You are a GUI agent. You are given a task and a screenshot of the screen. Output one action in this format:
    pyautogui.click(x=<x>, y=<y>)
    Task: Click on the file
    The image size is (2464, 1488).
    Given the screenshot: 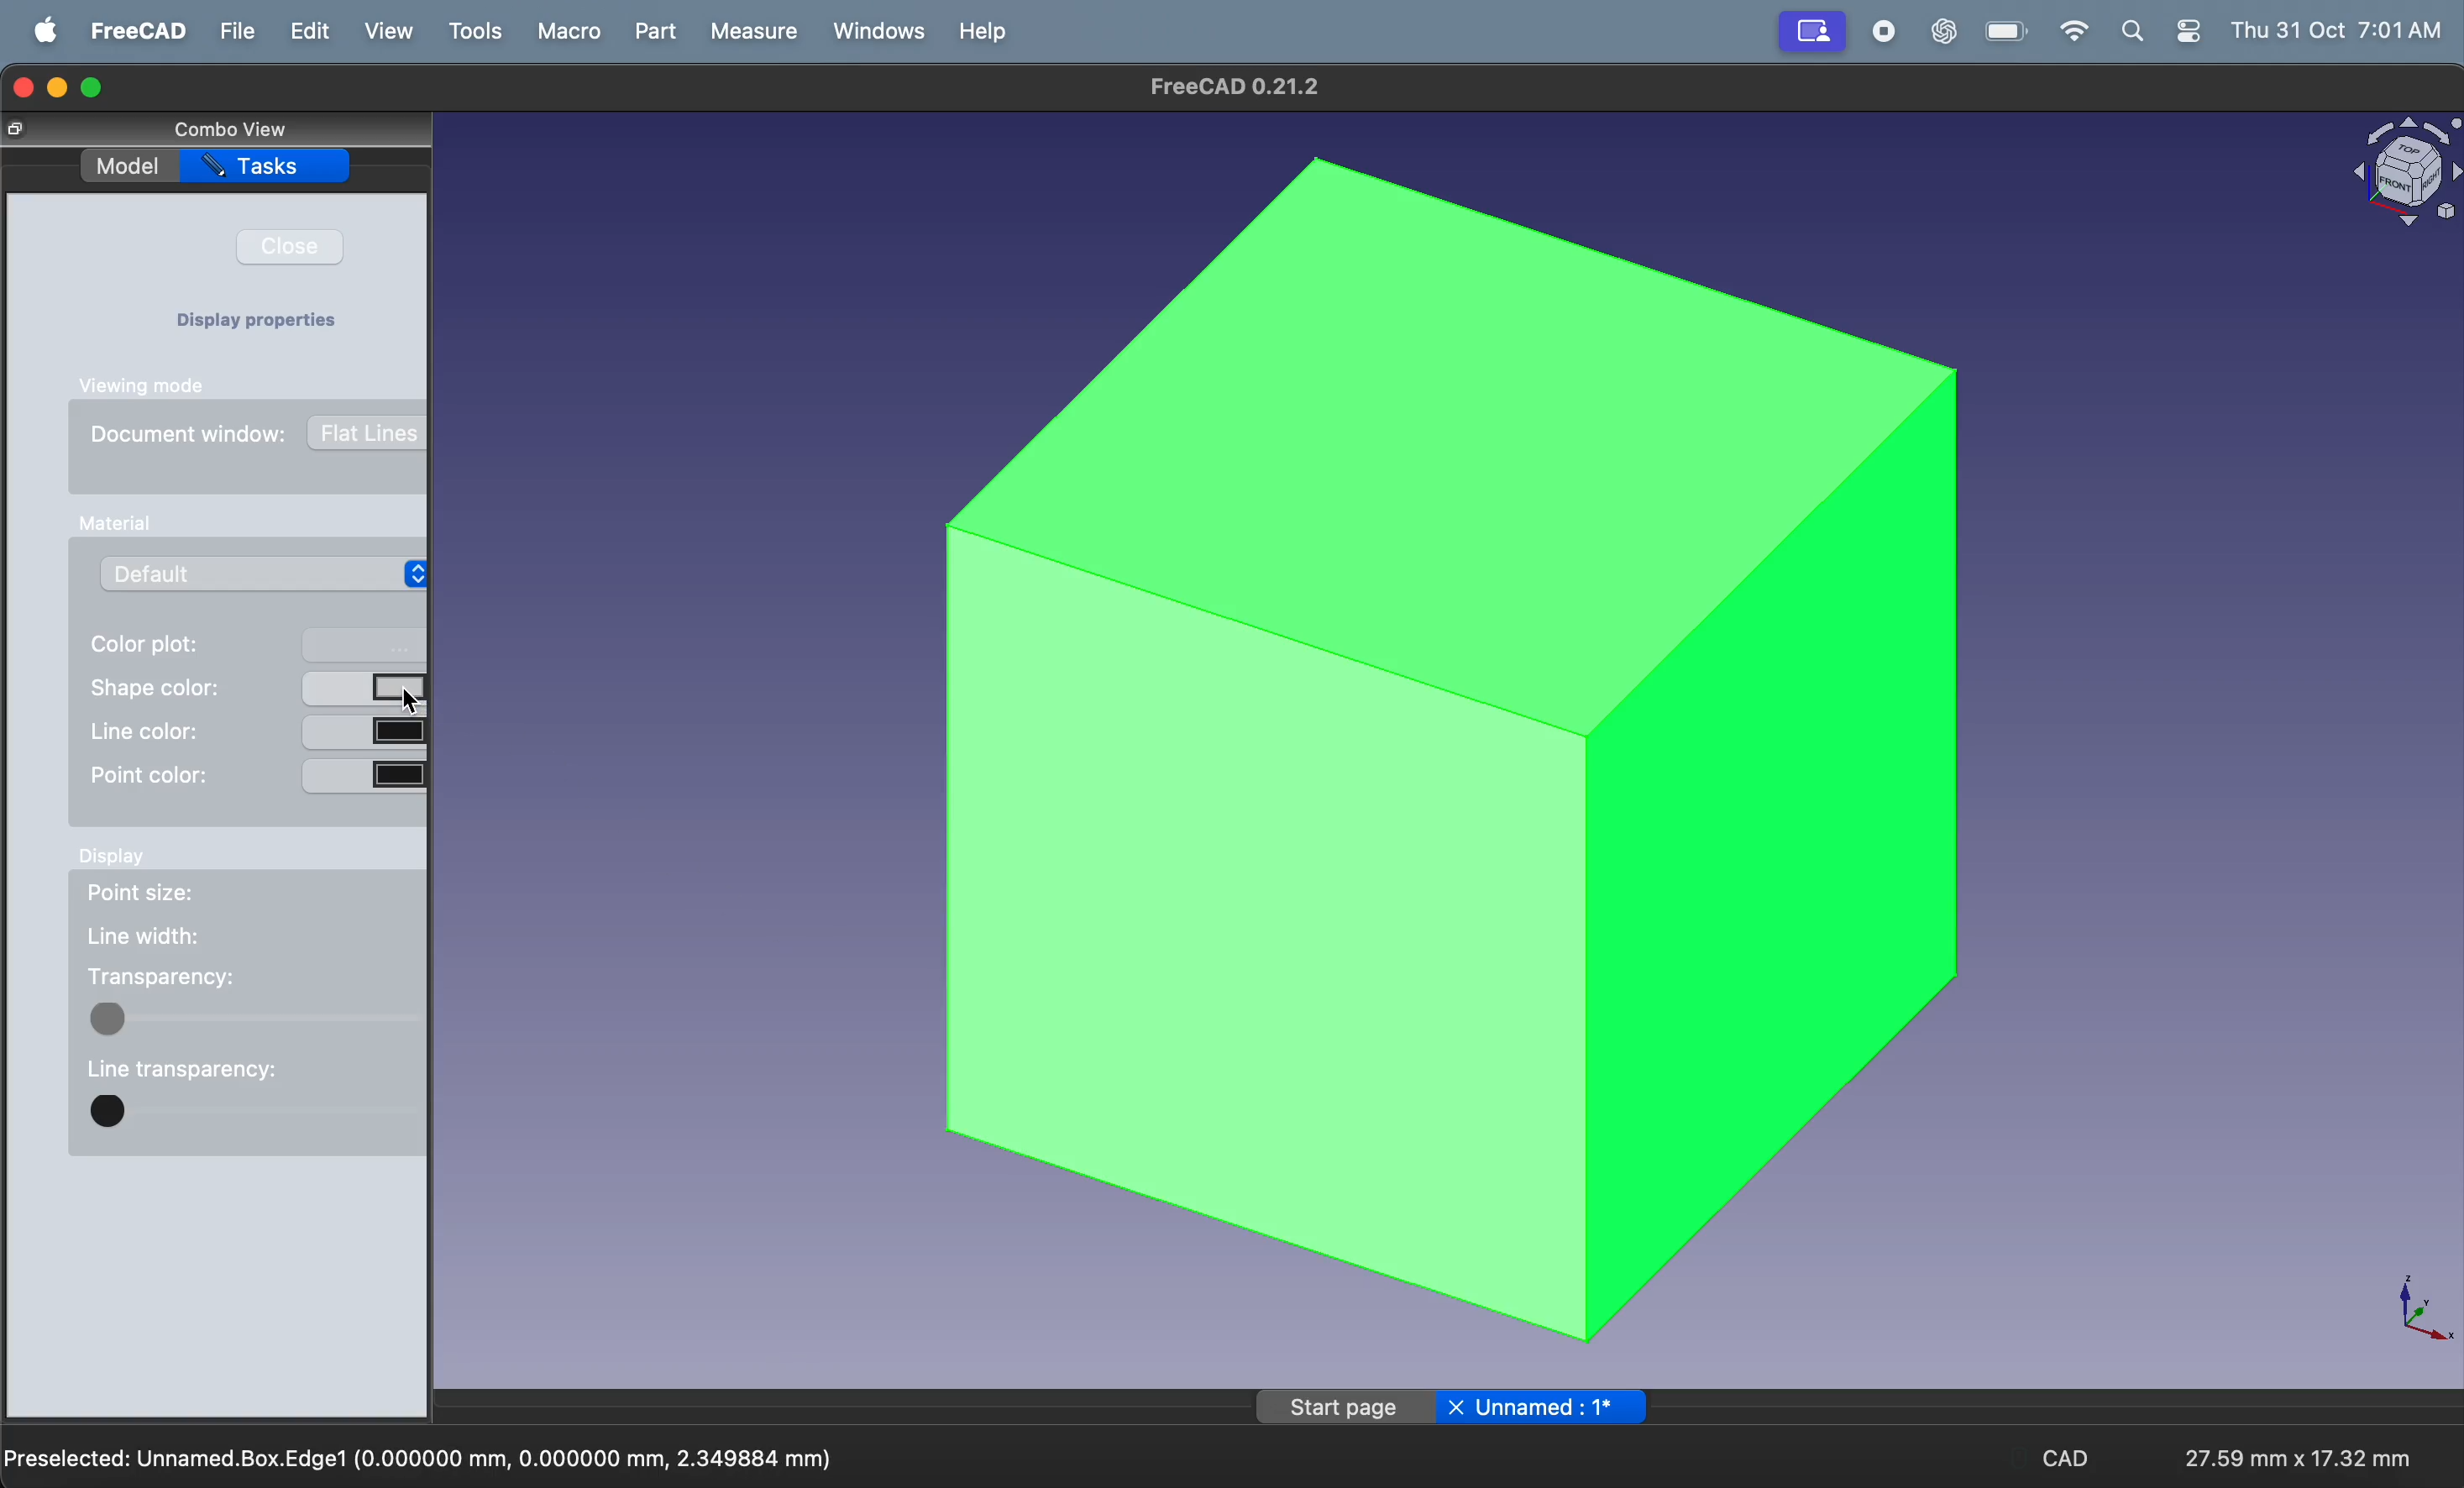 What is the action you would take?
    pyautogui.click(x=235, y=30)
    